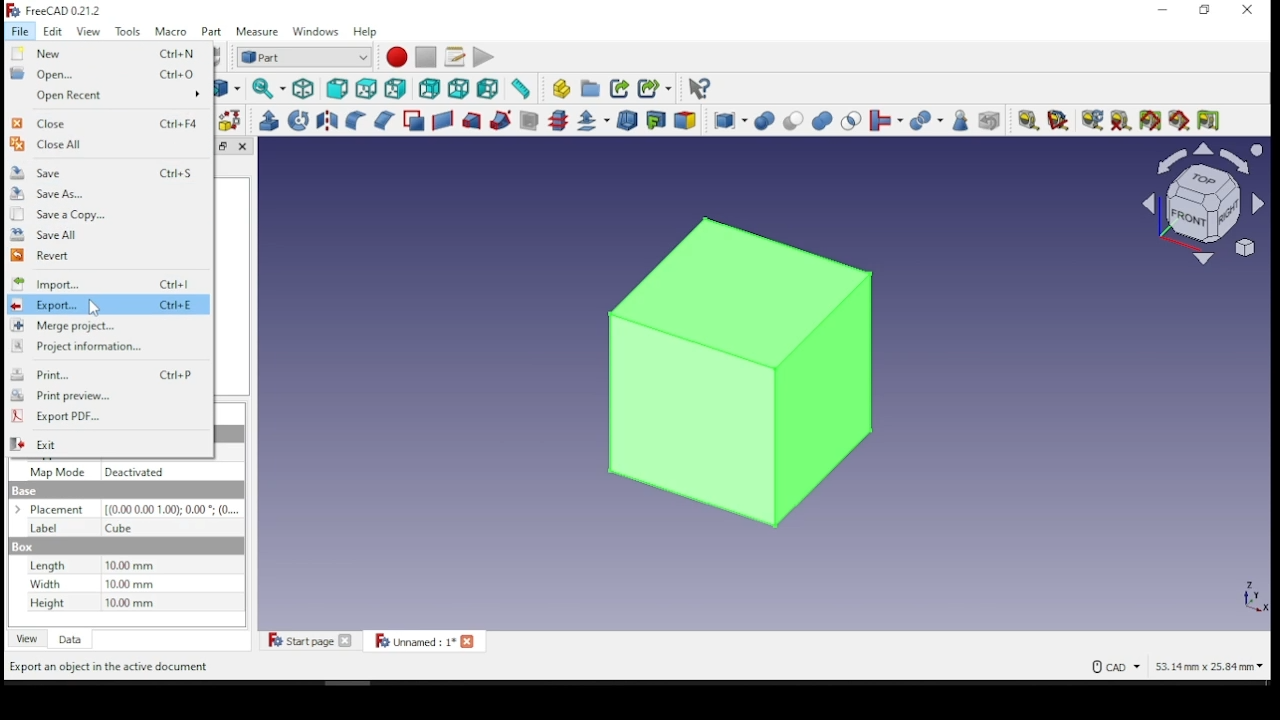 The height and width of the screenshot is (720, 1280). Describe the element at coordinates (688, 120) in the screenshot. I see `color per face` at that location.